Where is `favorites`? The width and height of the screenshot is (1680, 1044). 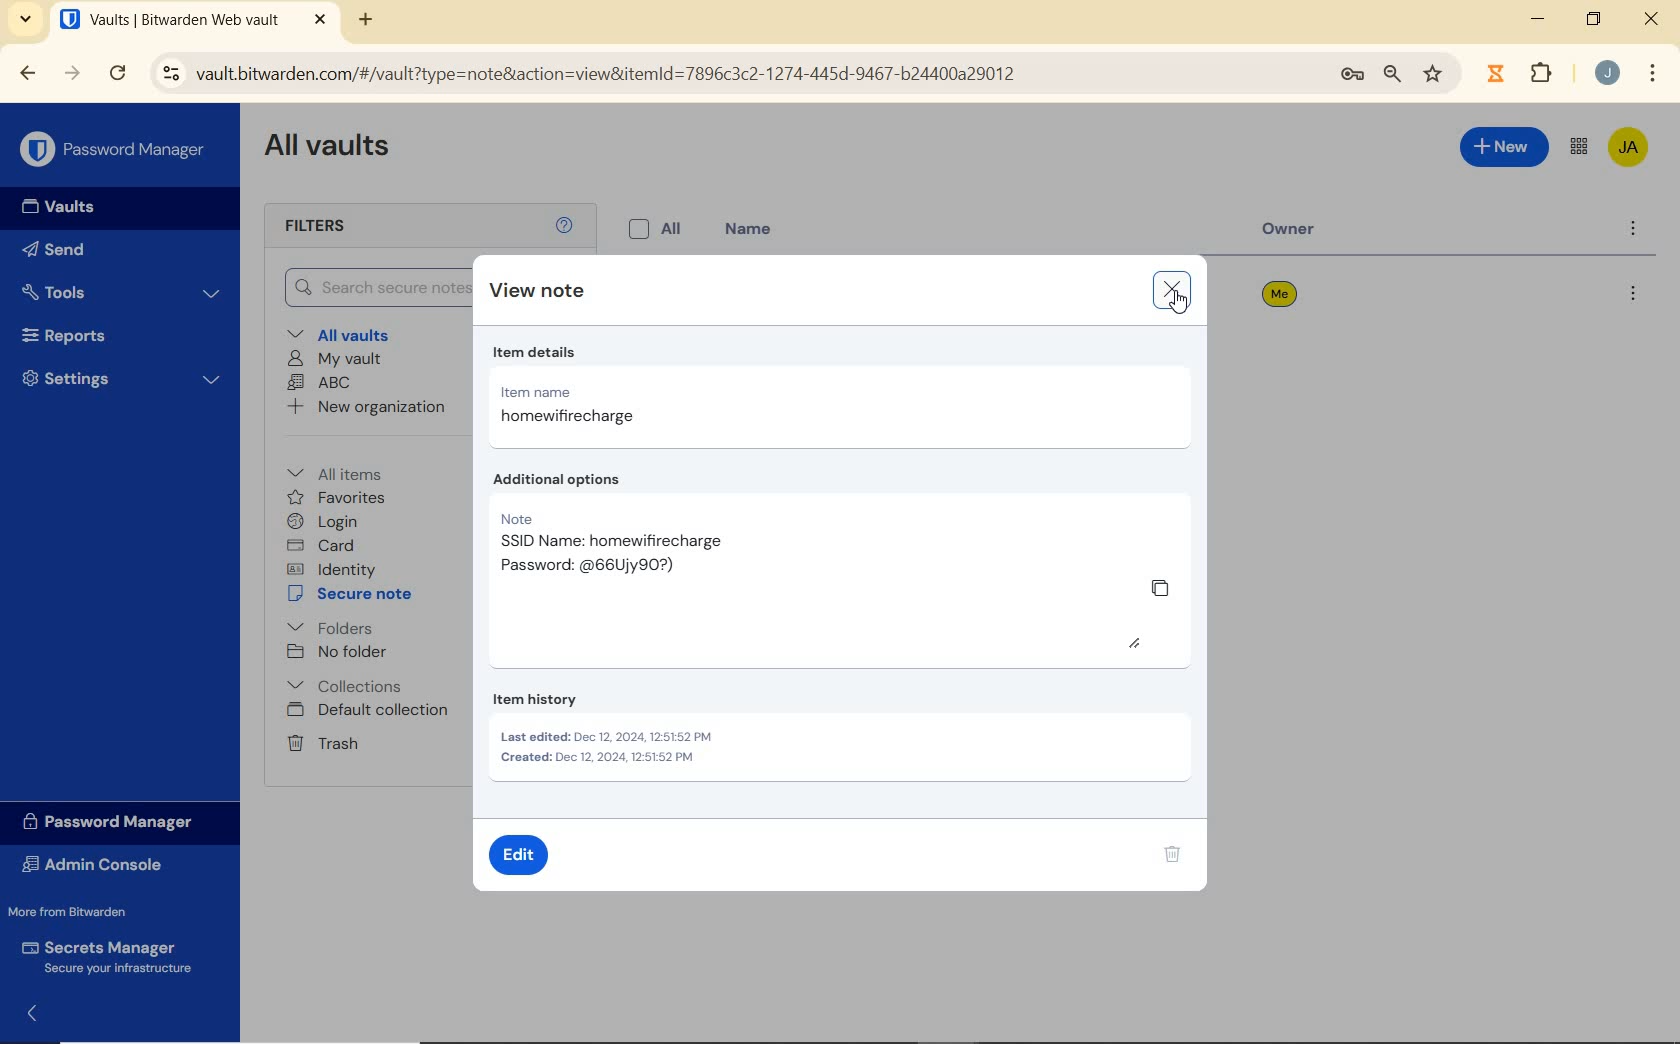 favorites is located at coordinates (337, 498).